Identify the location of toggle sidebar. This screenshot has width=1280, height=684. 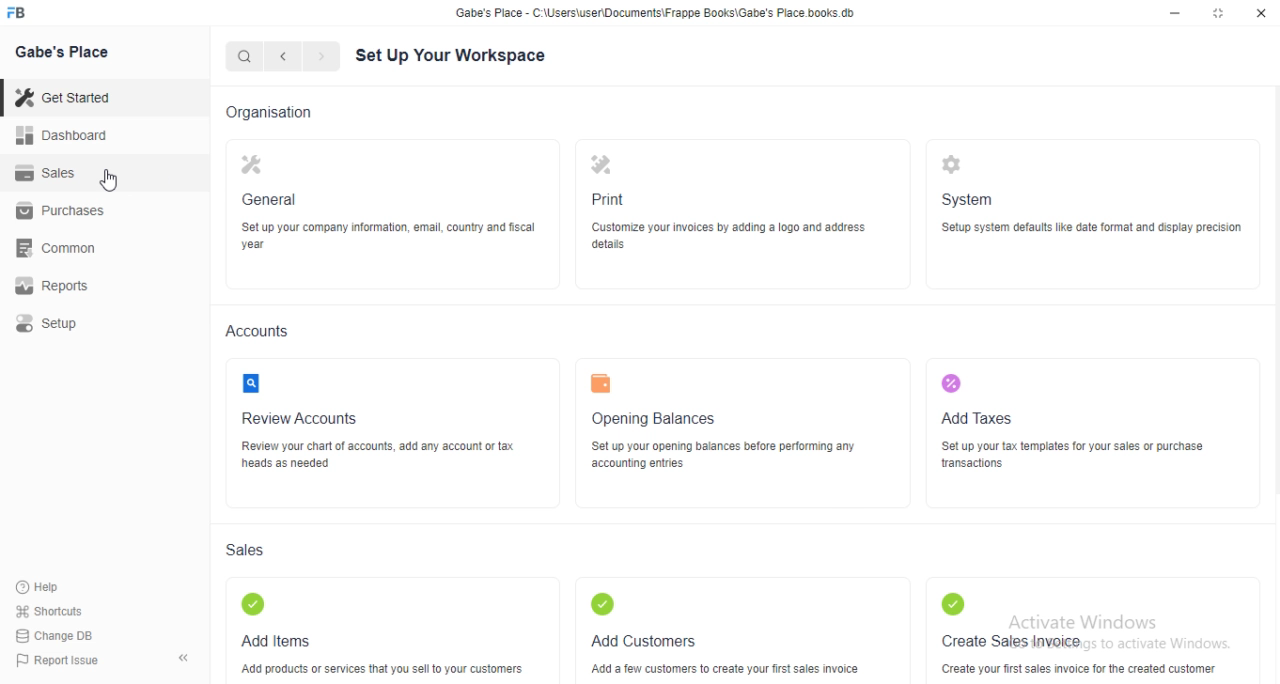
(185, 657).